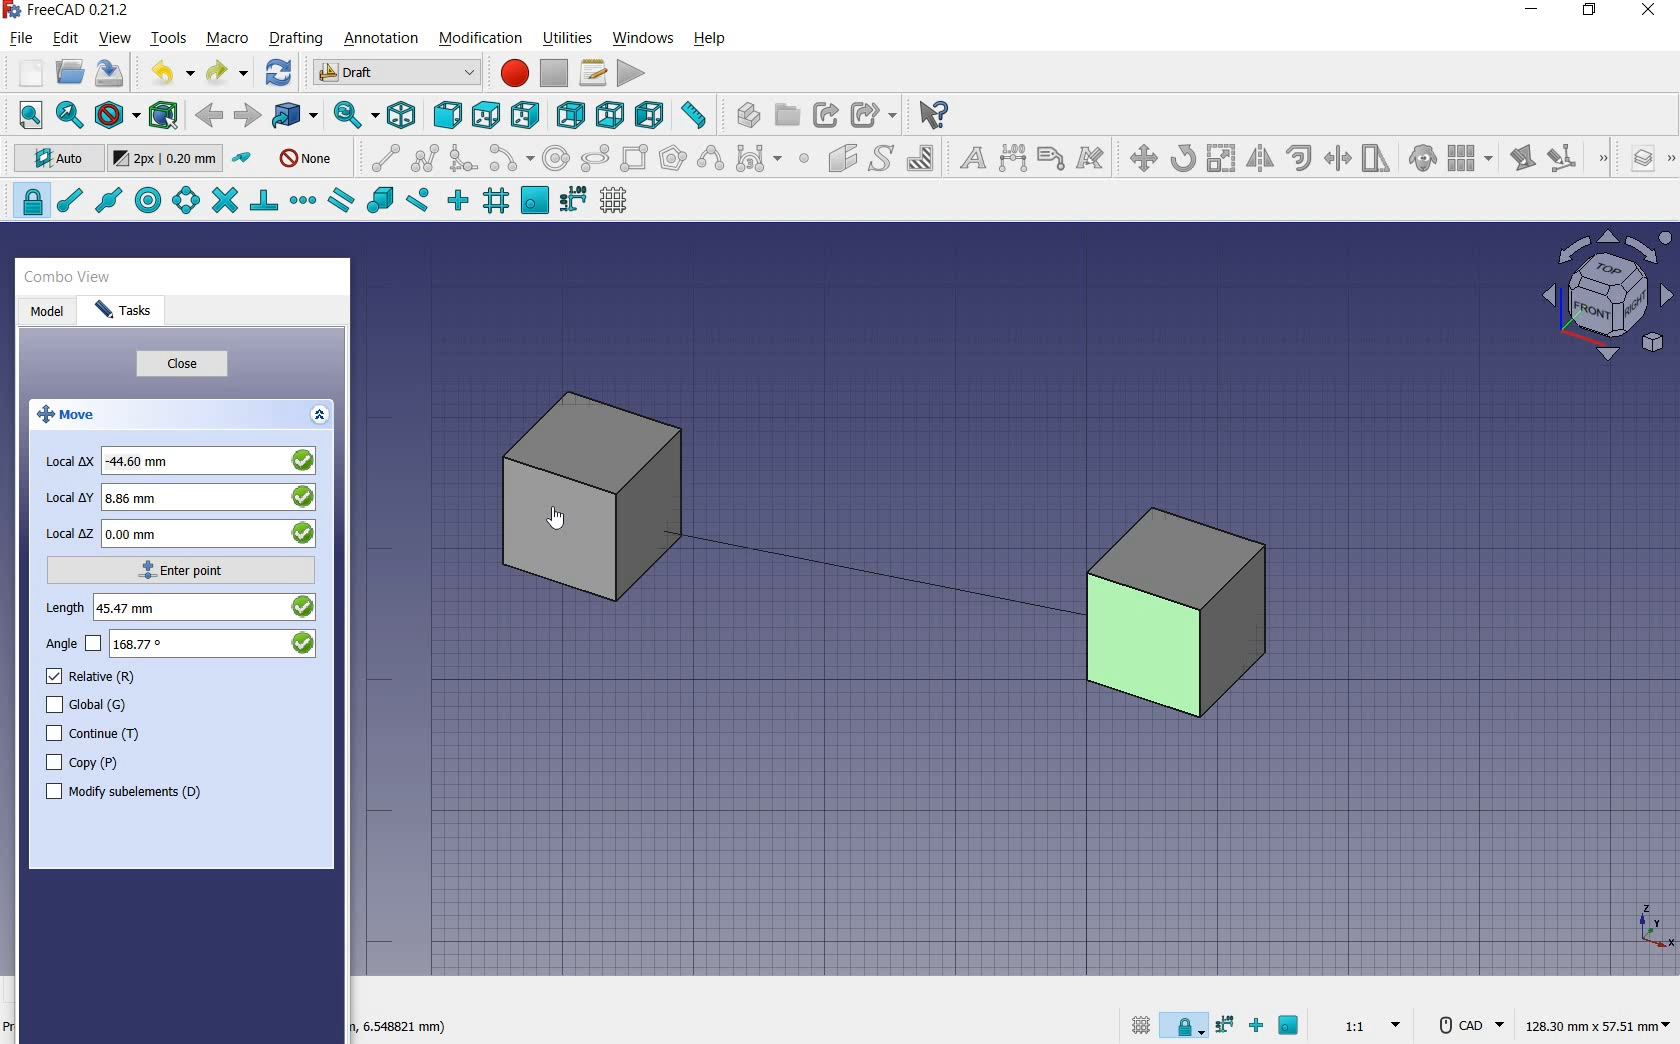 The height and width of the screenshot is (1044, 1680). Describe the element at coordinates (85, 705) in the screenshot. I see `global` at that location.